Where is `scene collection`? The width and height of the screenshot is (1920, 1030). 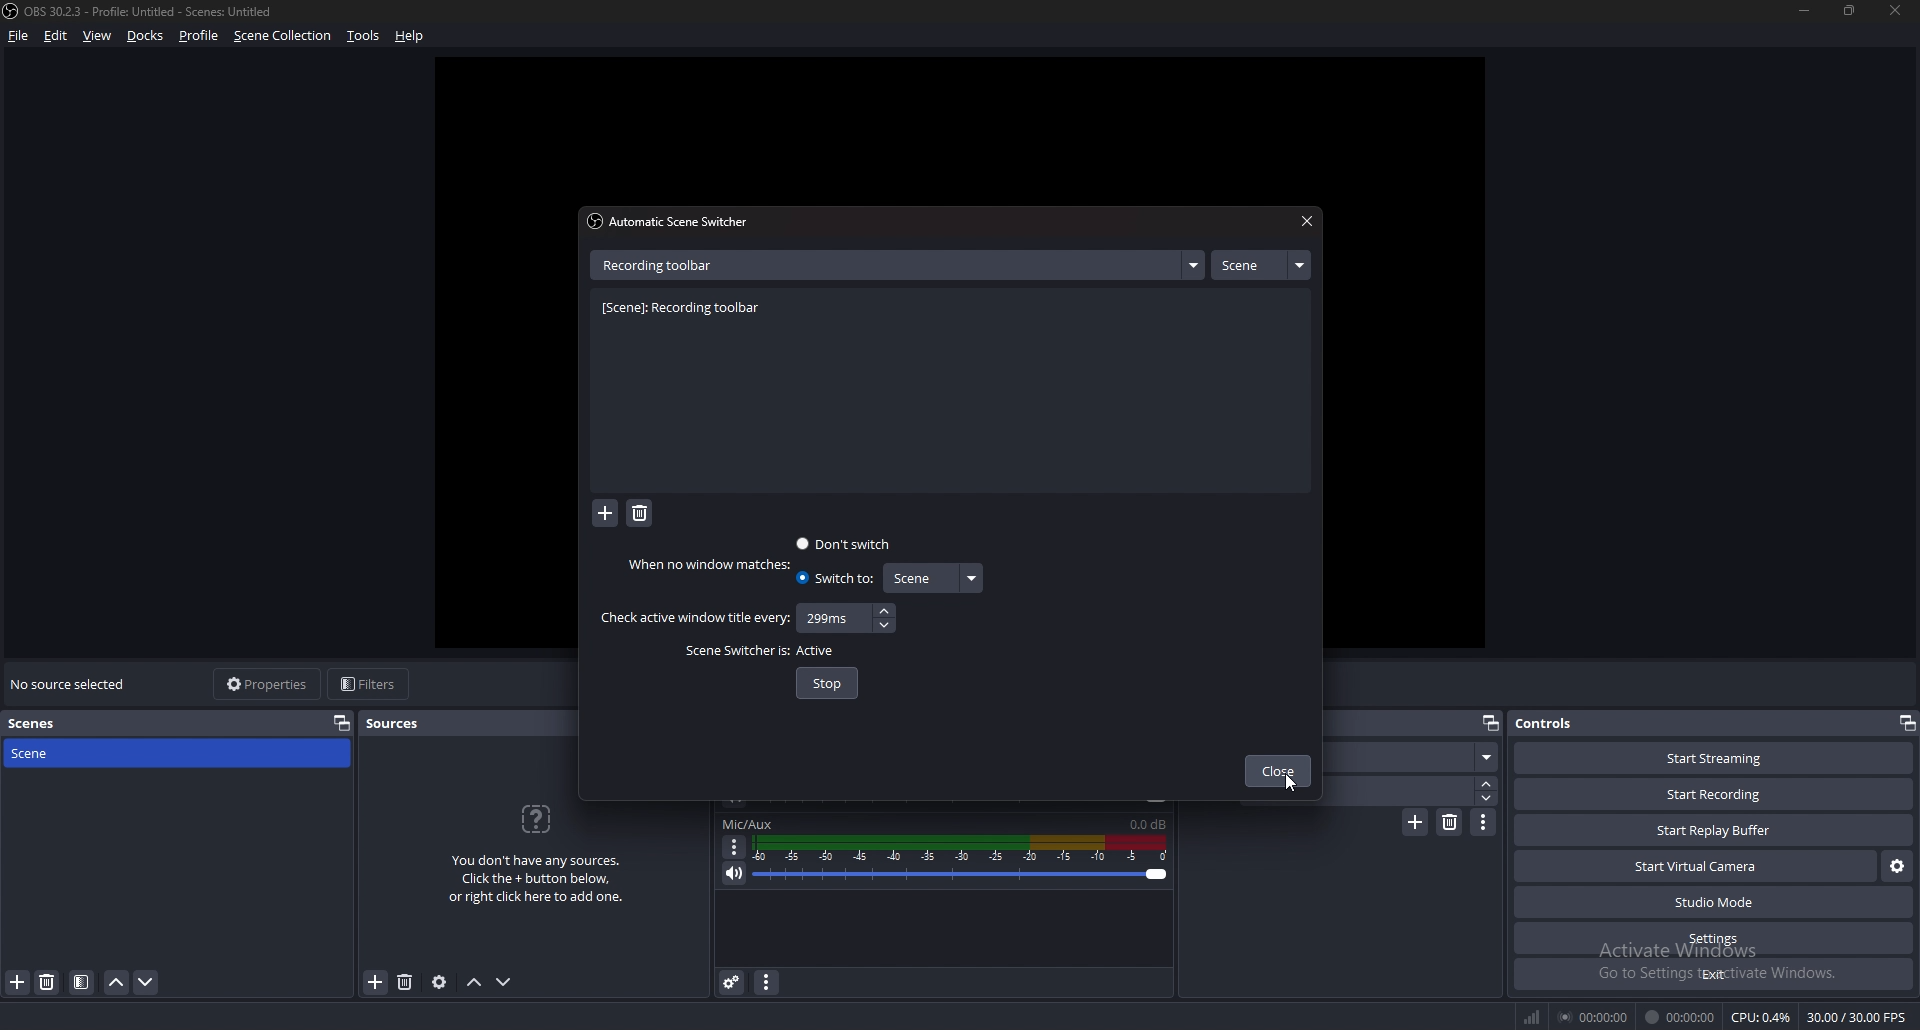
scene collection is located at coordinates (285, 34).